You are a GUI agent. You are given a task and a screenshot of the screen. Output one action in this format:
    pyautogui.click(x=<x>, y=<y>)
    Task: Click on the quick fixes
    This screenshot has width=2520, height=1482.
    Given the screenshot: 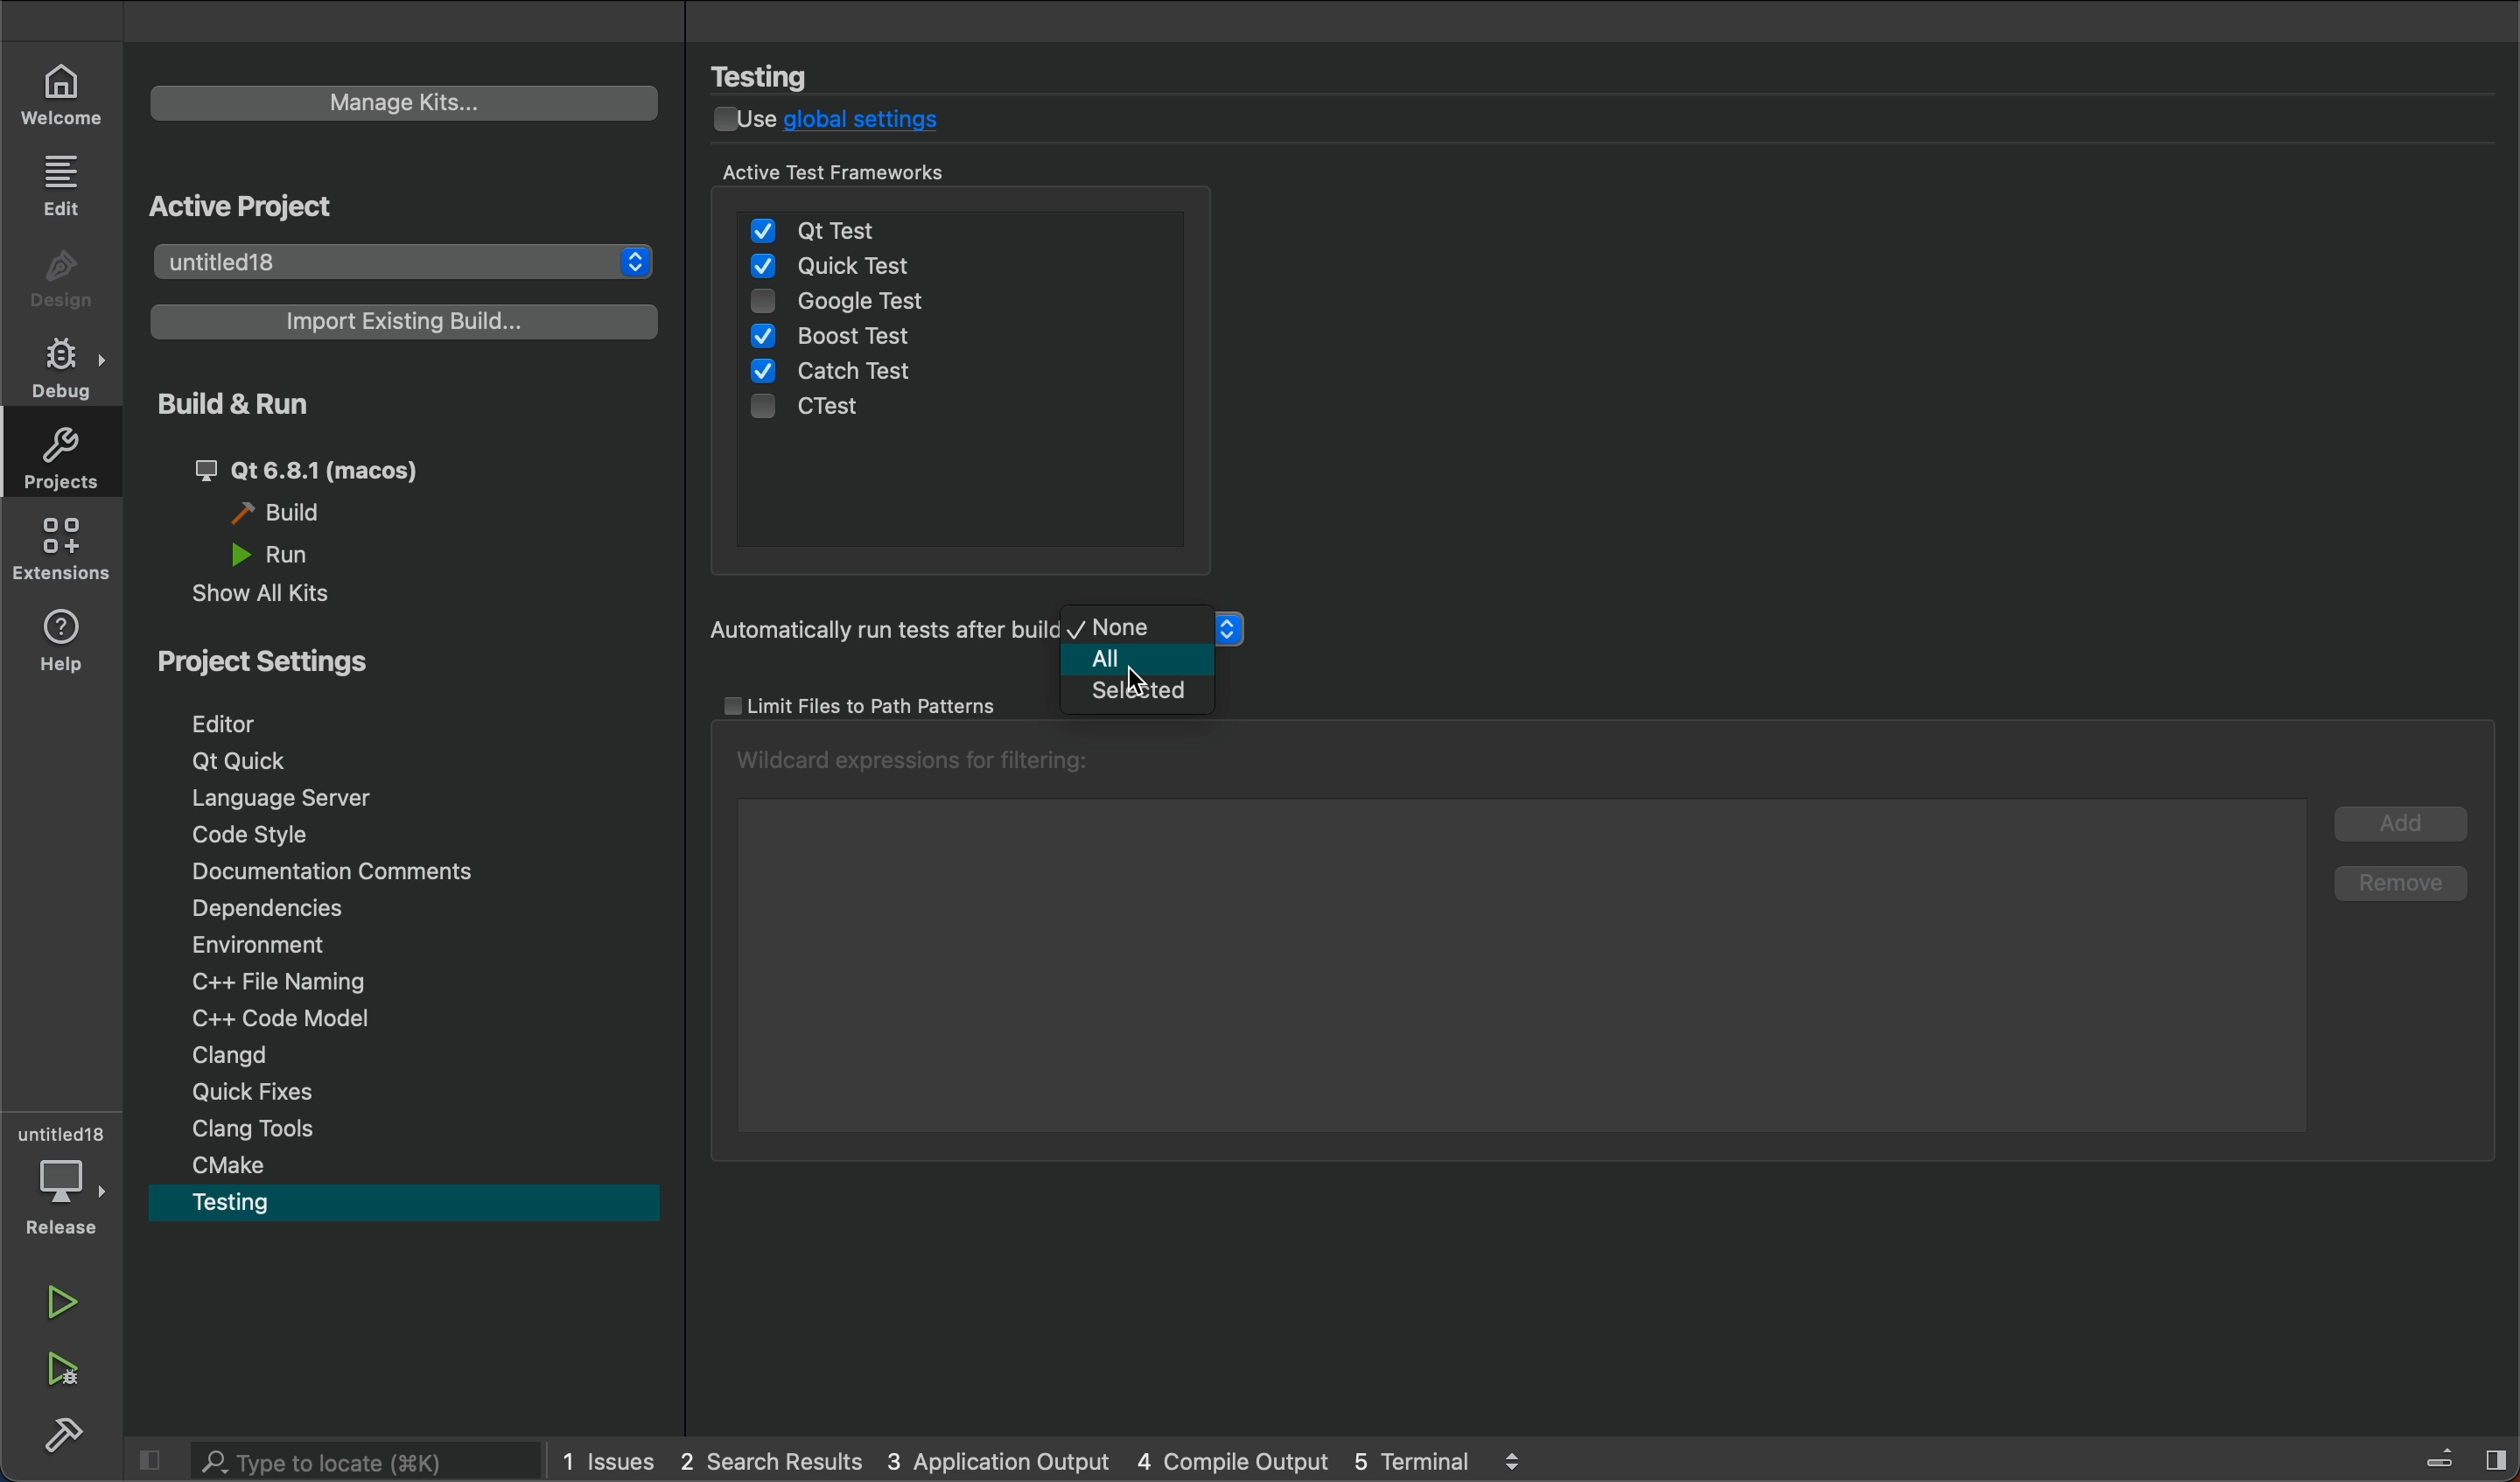 What is the action you would take?
    pyautogui.click(x=270, y=1092)
    